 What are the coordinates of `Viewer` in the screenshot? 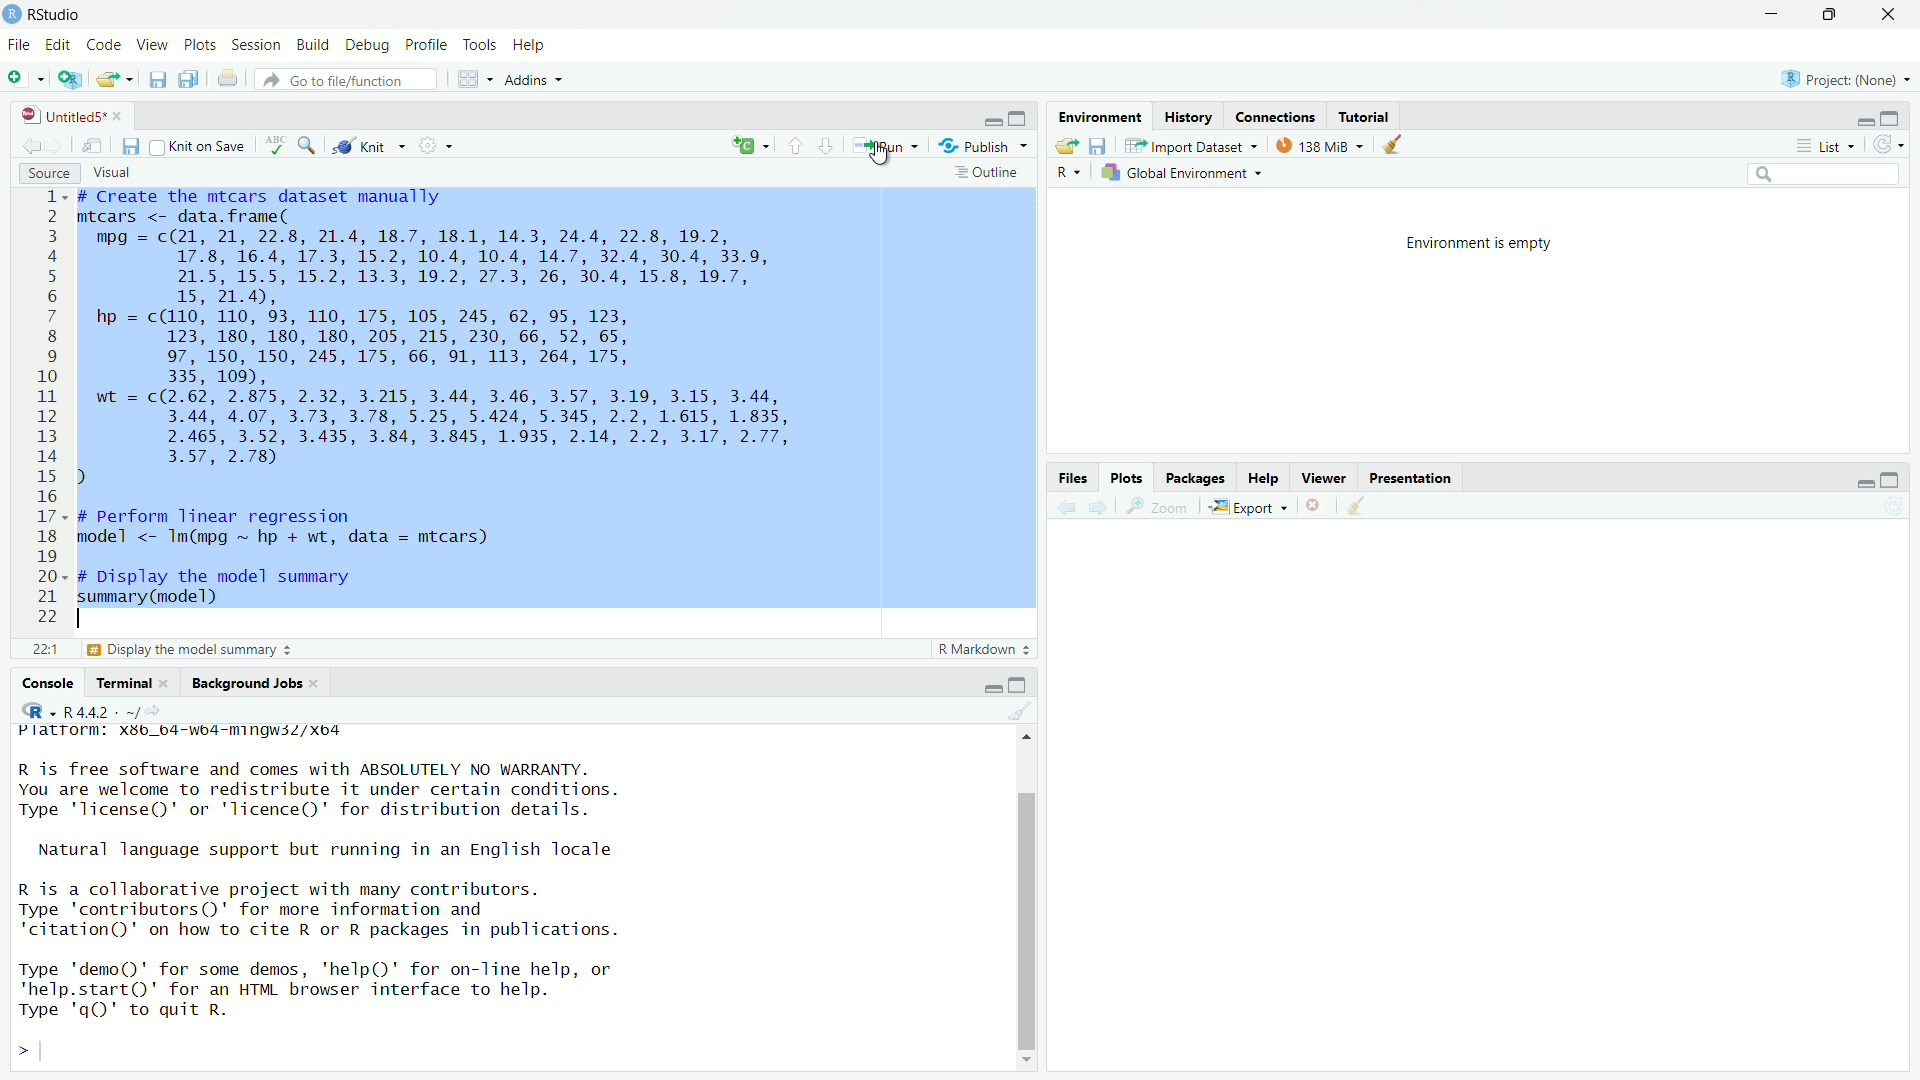 It's located at (1328, 479).